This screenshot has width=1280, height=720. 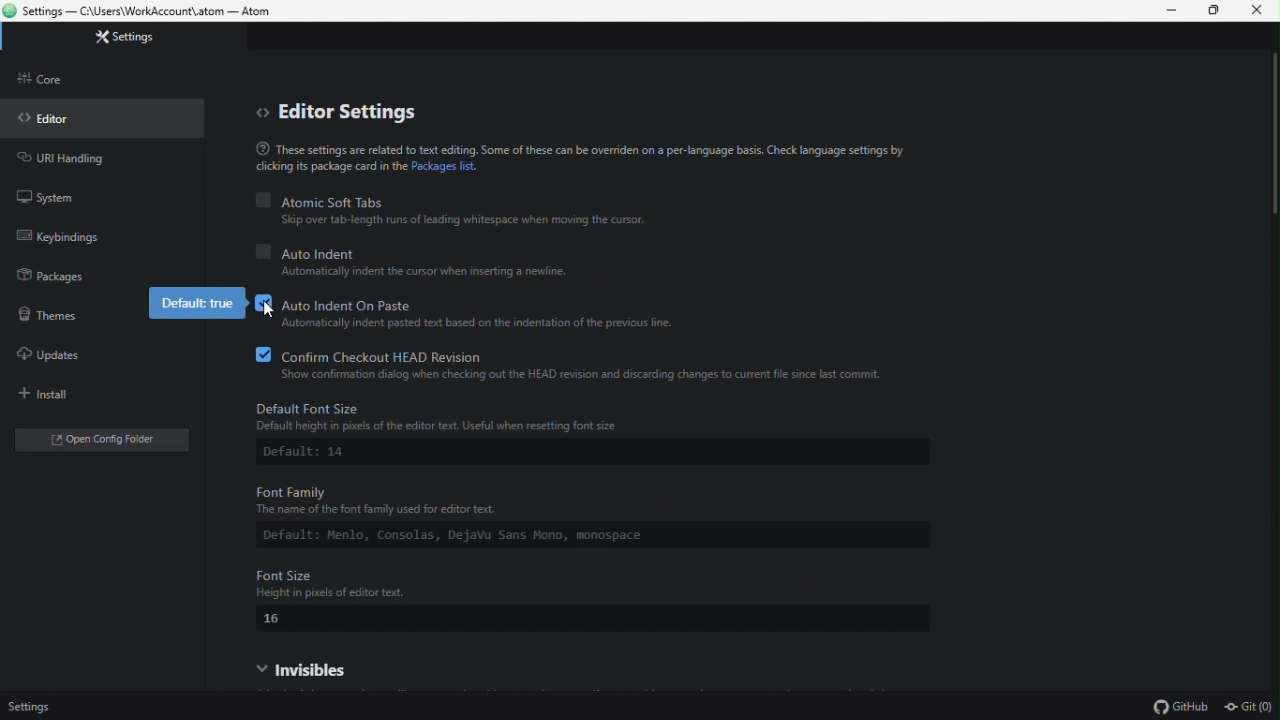 What do you see at coordinates (63, 118) in the screenshot?
I see `Editor` at bounding box center [63, 118].